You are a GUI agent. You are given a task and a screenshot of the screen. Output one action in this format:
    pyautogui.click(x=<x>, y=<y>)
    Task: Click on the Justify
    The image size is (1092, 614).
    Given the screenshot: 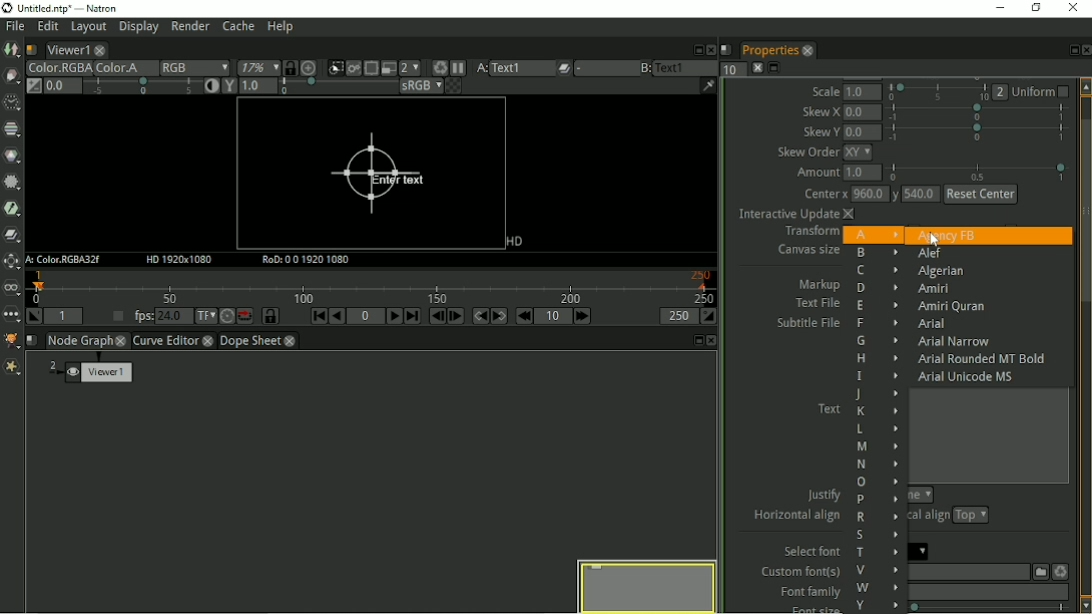 What is the action you would take?
    pyautogui.click(x=824, y=493)
    